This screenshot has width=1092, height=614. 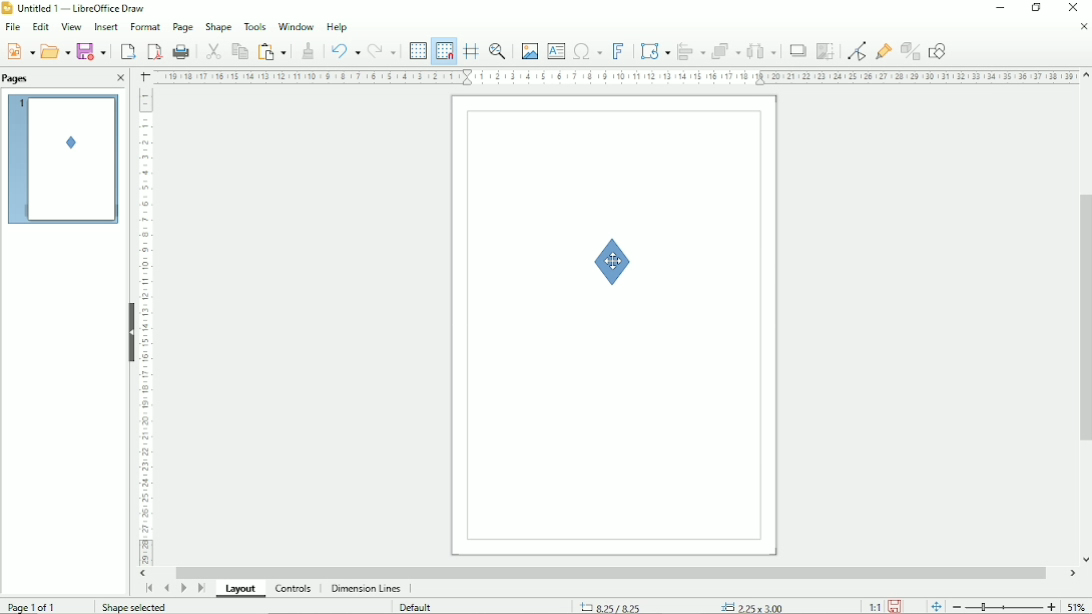 What do you see at coordinates (105, 27) in the screenshot?
I see `Insert` at bounding box center [105, 27].